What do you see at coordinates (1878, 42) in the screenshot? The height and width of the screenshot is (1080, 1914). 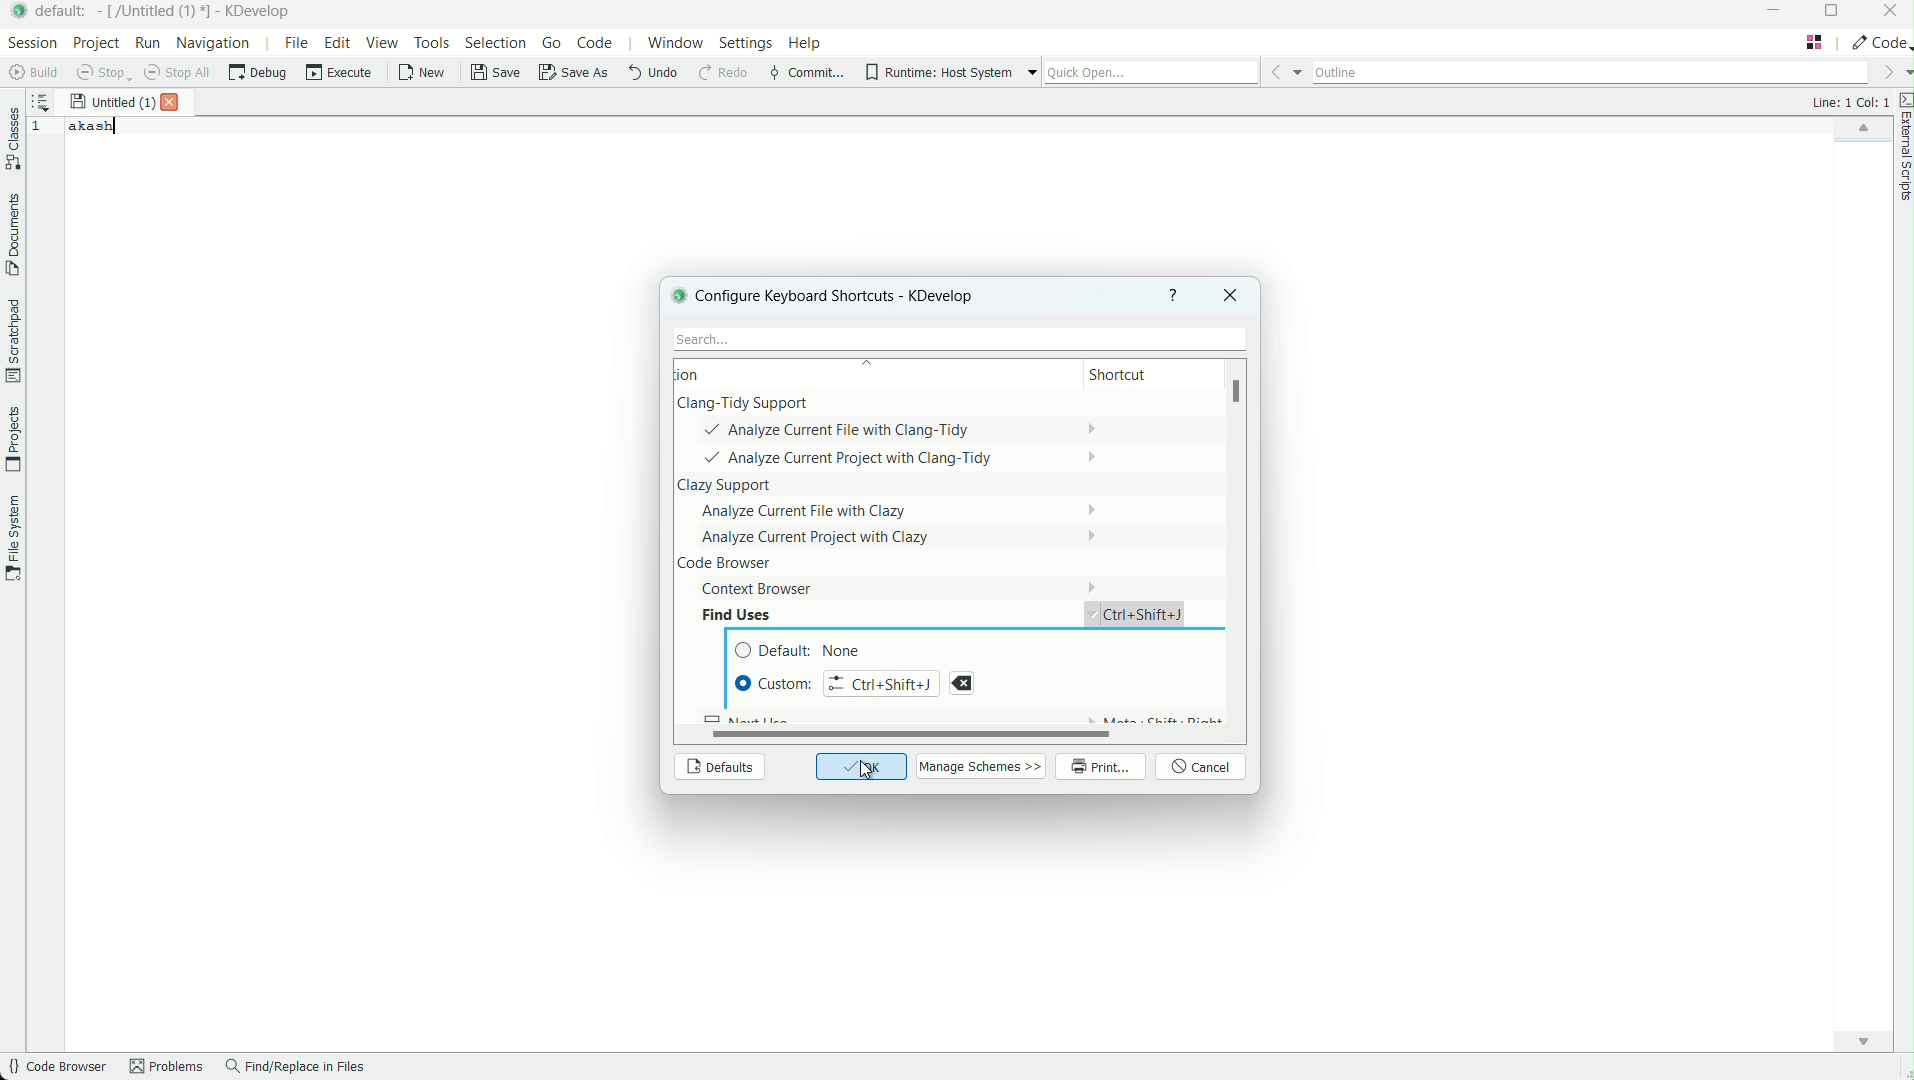 I see `execute actions to change the area` at bounding box center [1878, 42].